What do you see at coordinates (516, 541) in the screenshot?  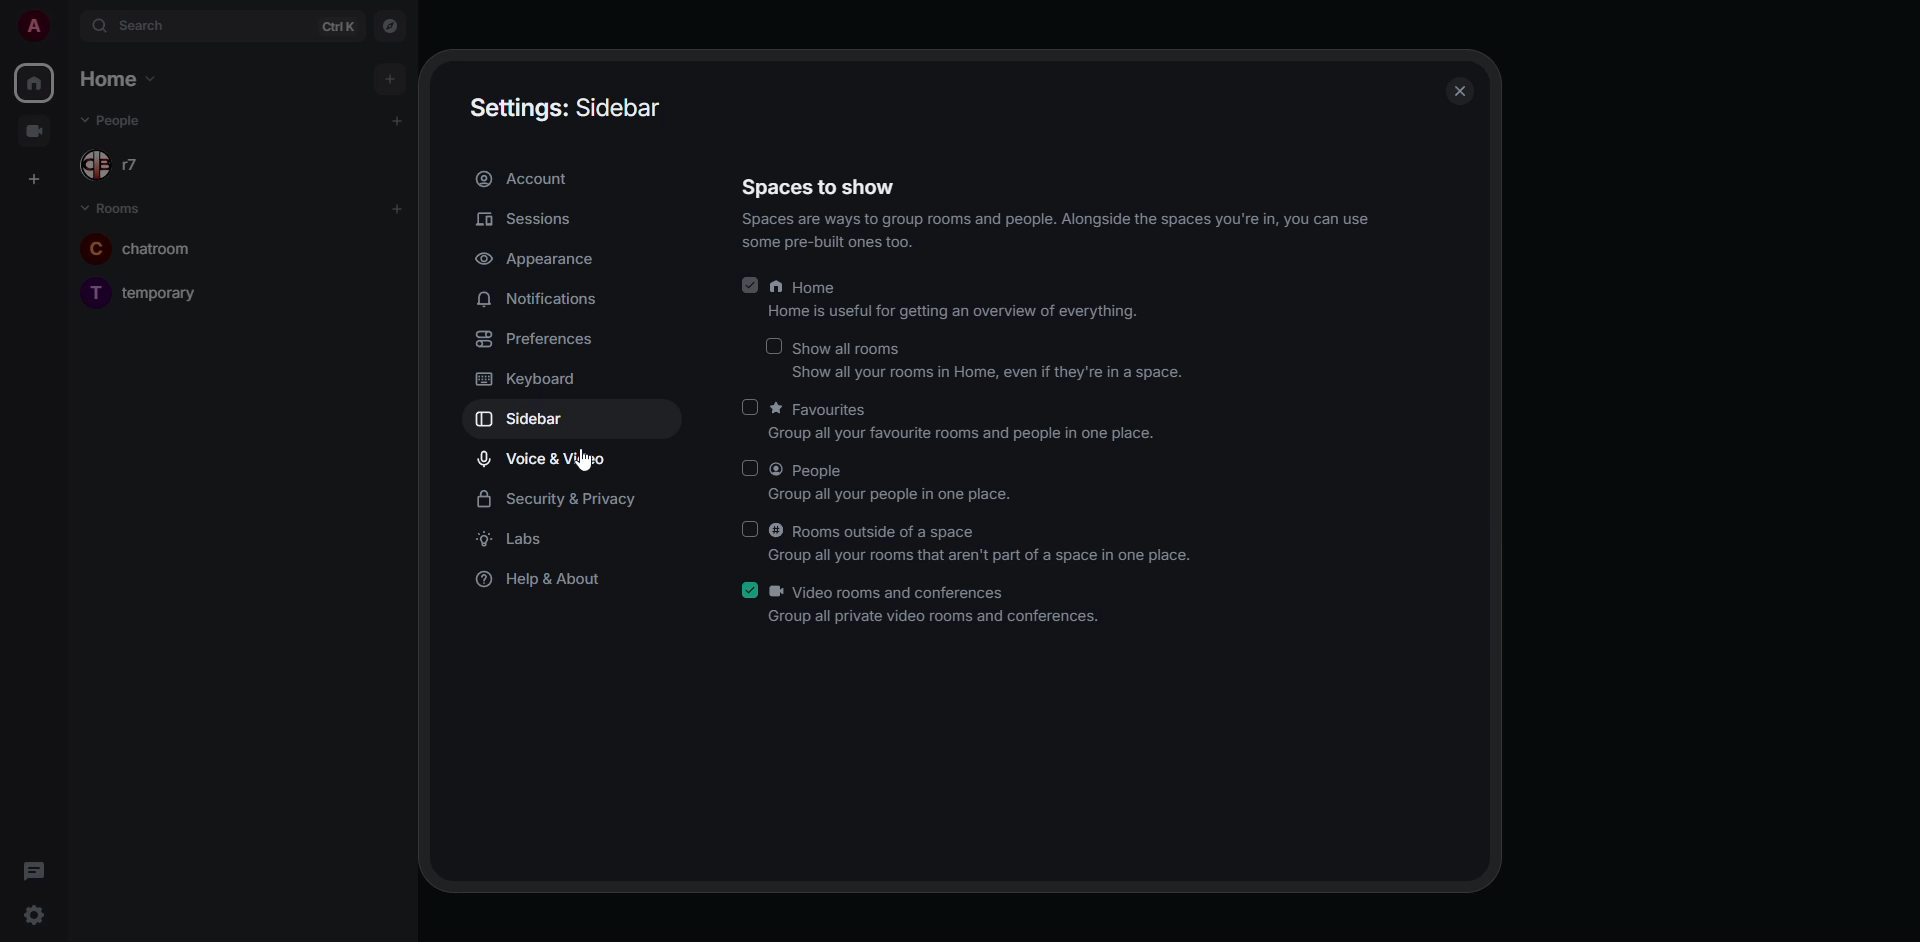 I see `labs` at bounding box center [516, 541].